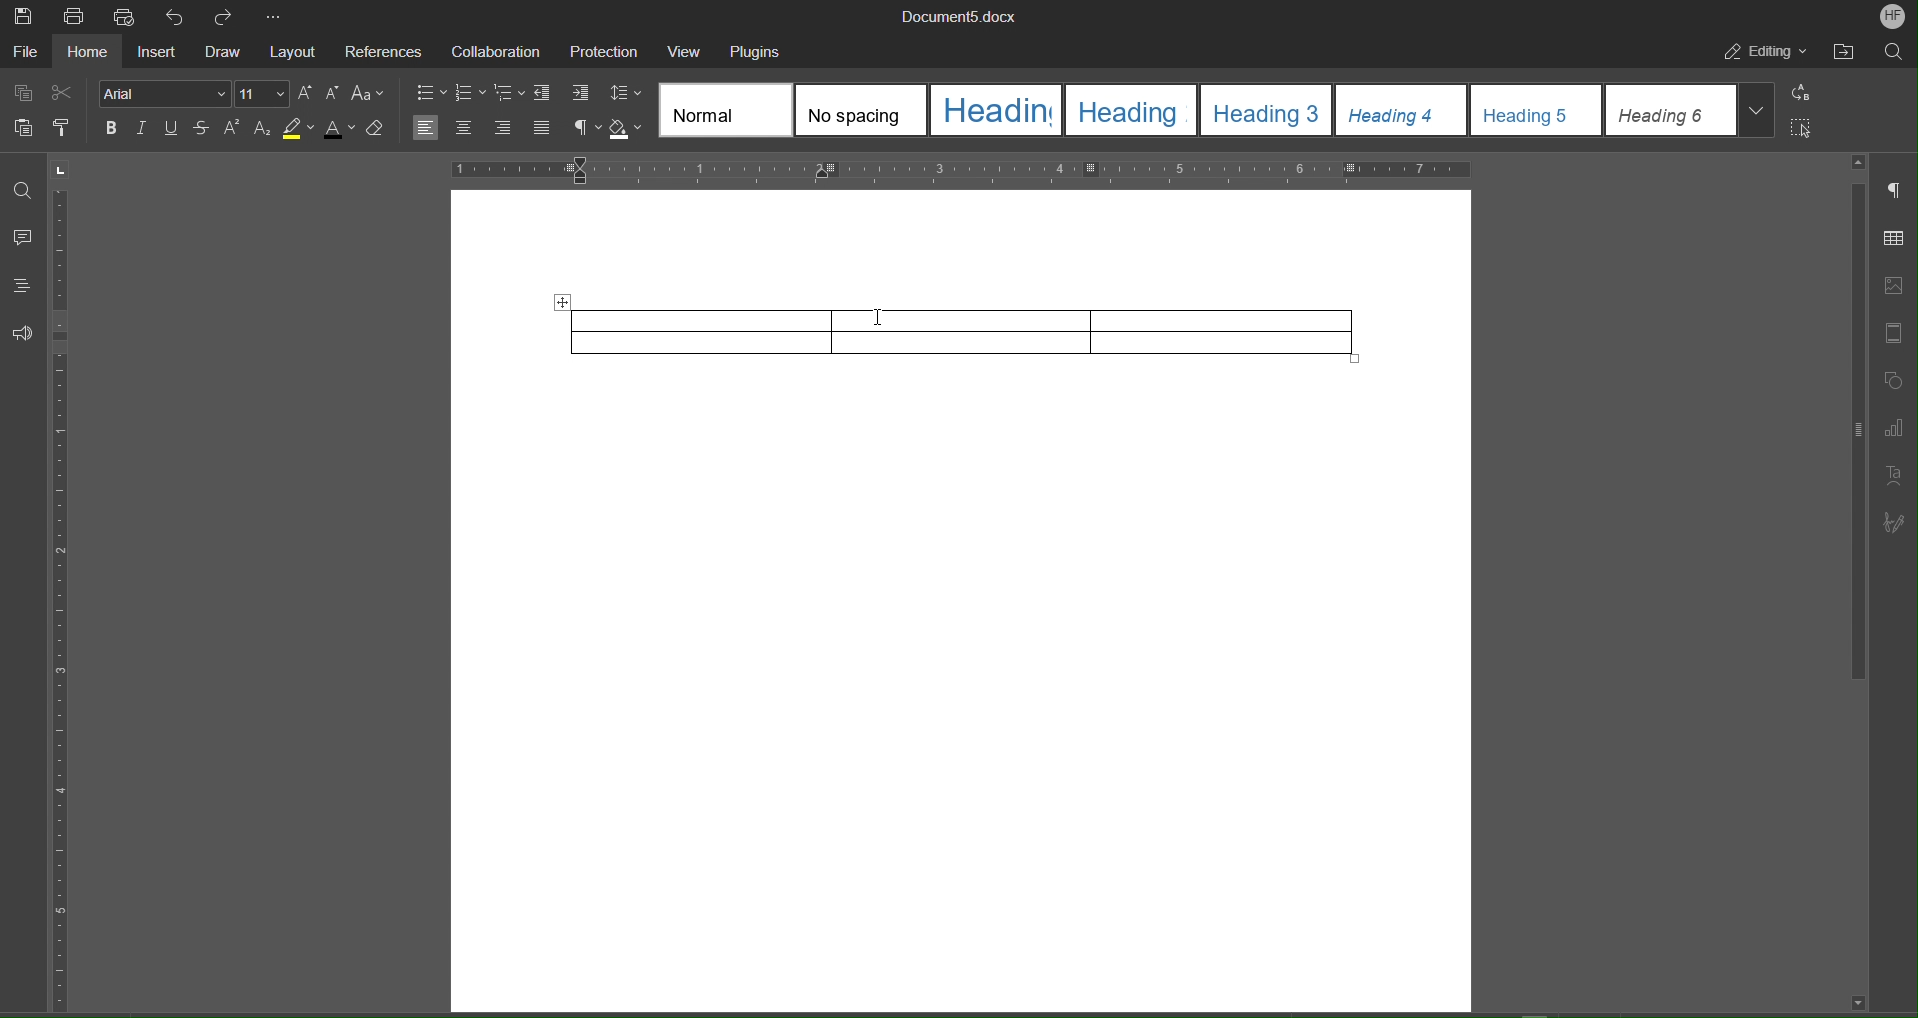 This screenshot has width=1918, height=1018. I want to click on Increase Size, so click(305, 94).